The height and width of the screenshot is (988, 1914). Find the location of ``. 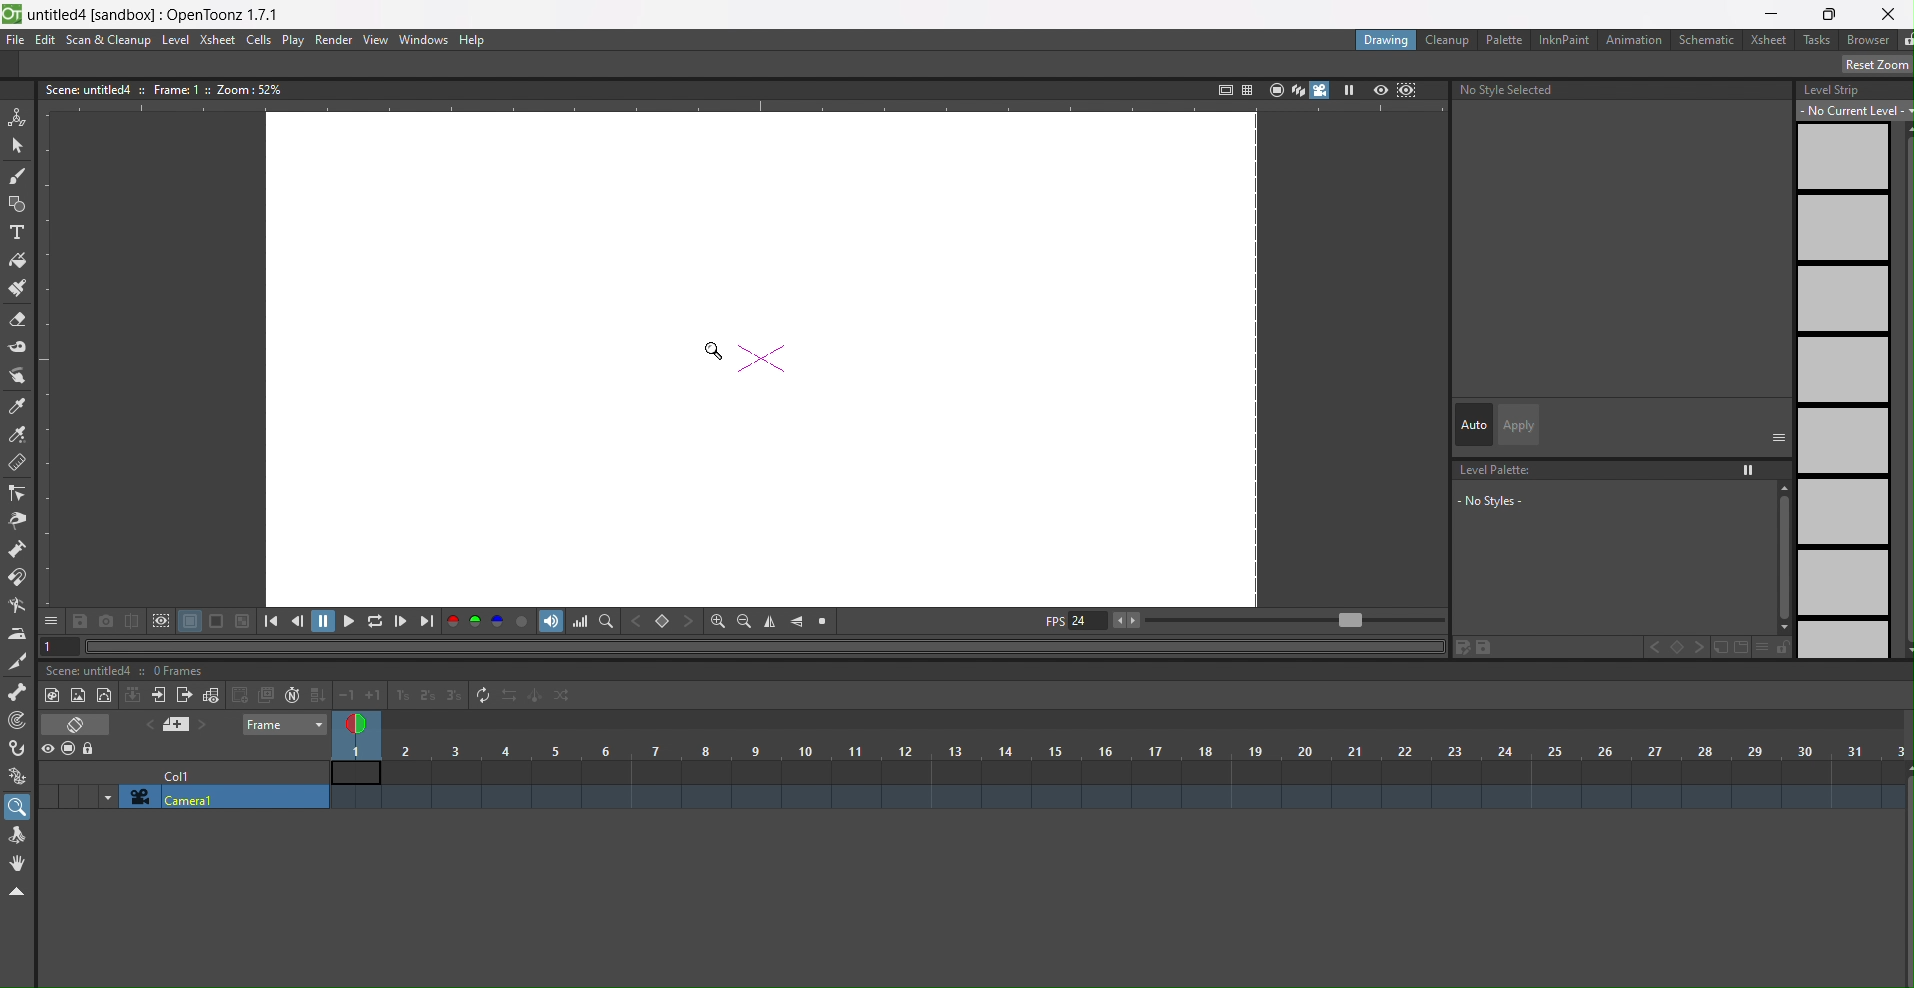

 is located at coordinates (498, 621).